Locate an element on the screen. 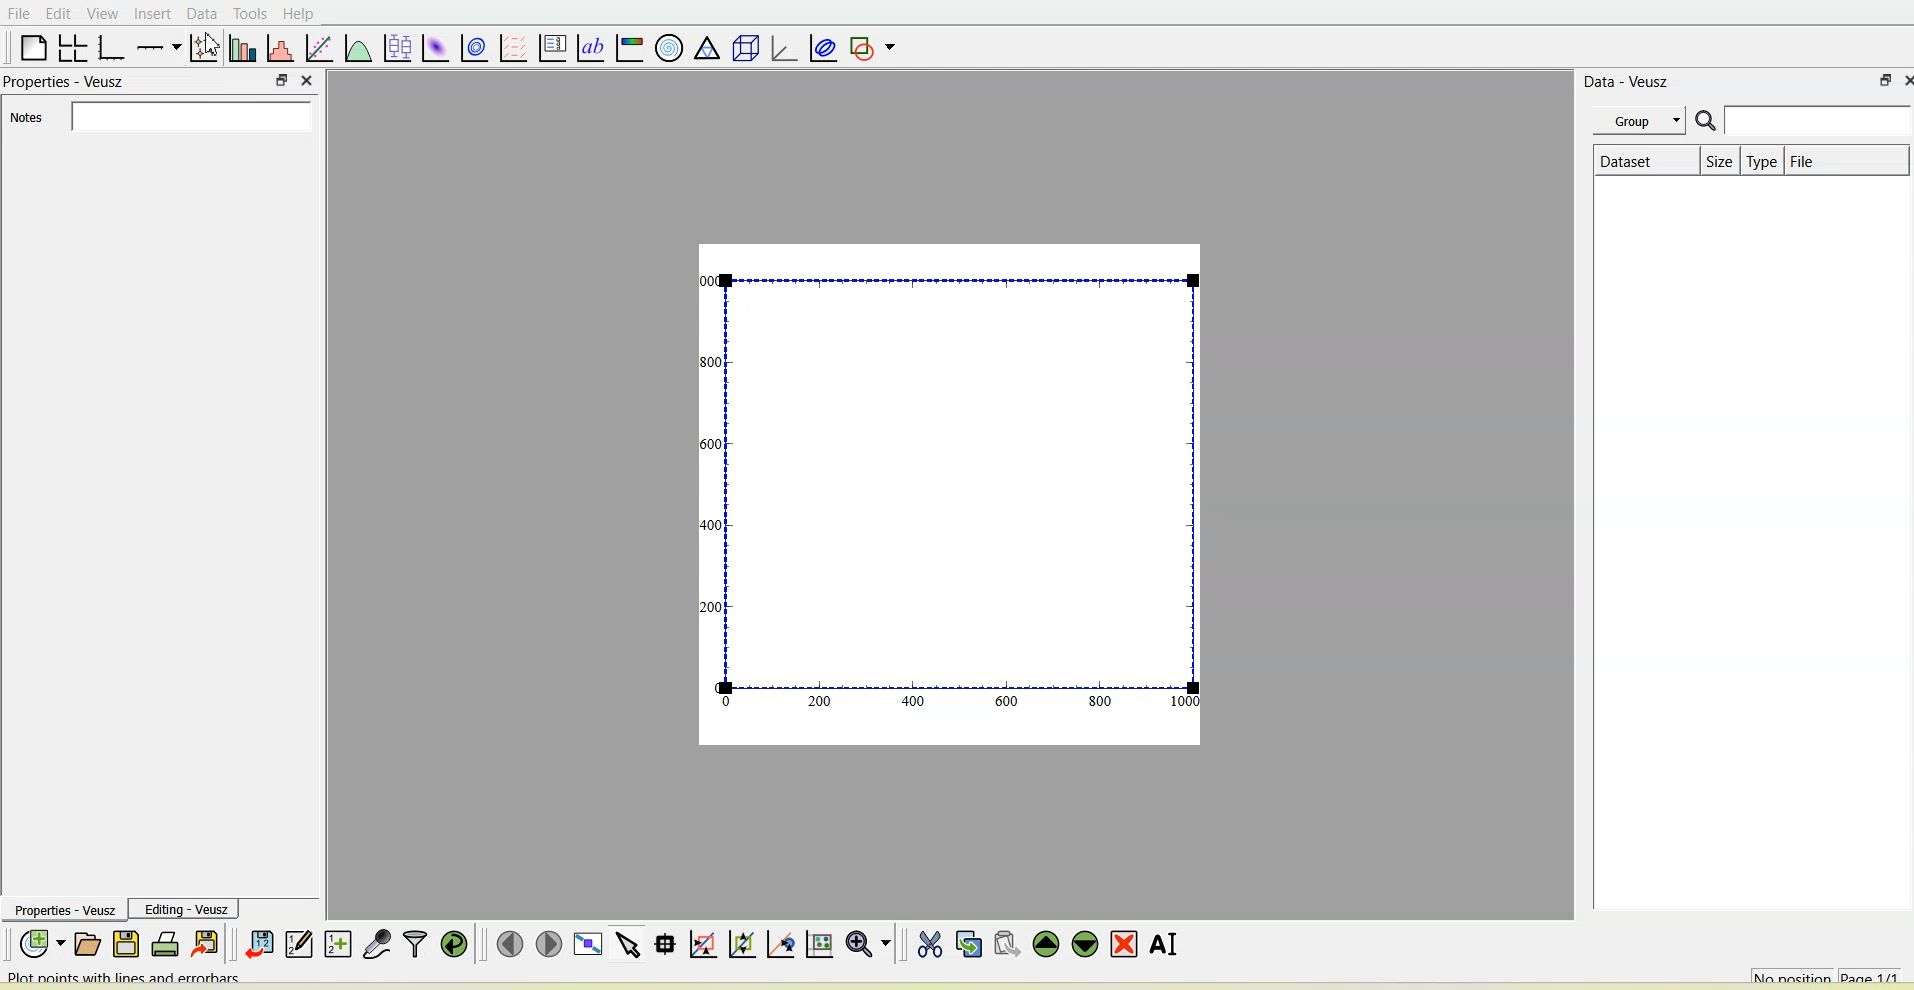  No position is located at coordinates (1793, 975).